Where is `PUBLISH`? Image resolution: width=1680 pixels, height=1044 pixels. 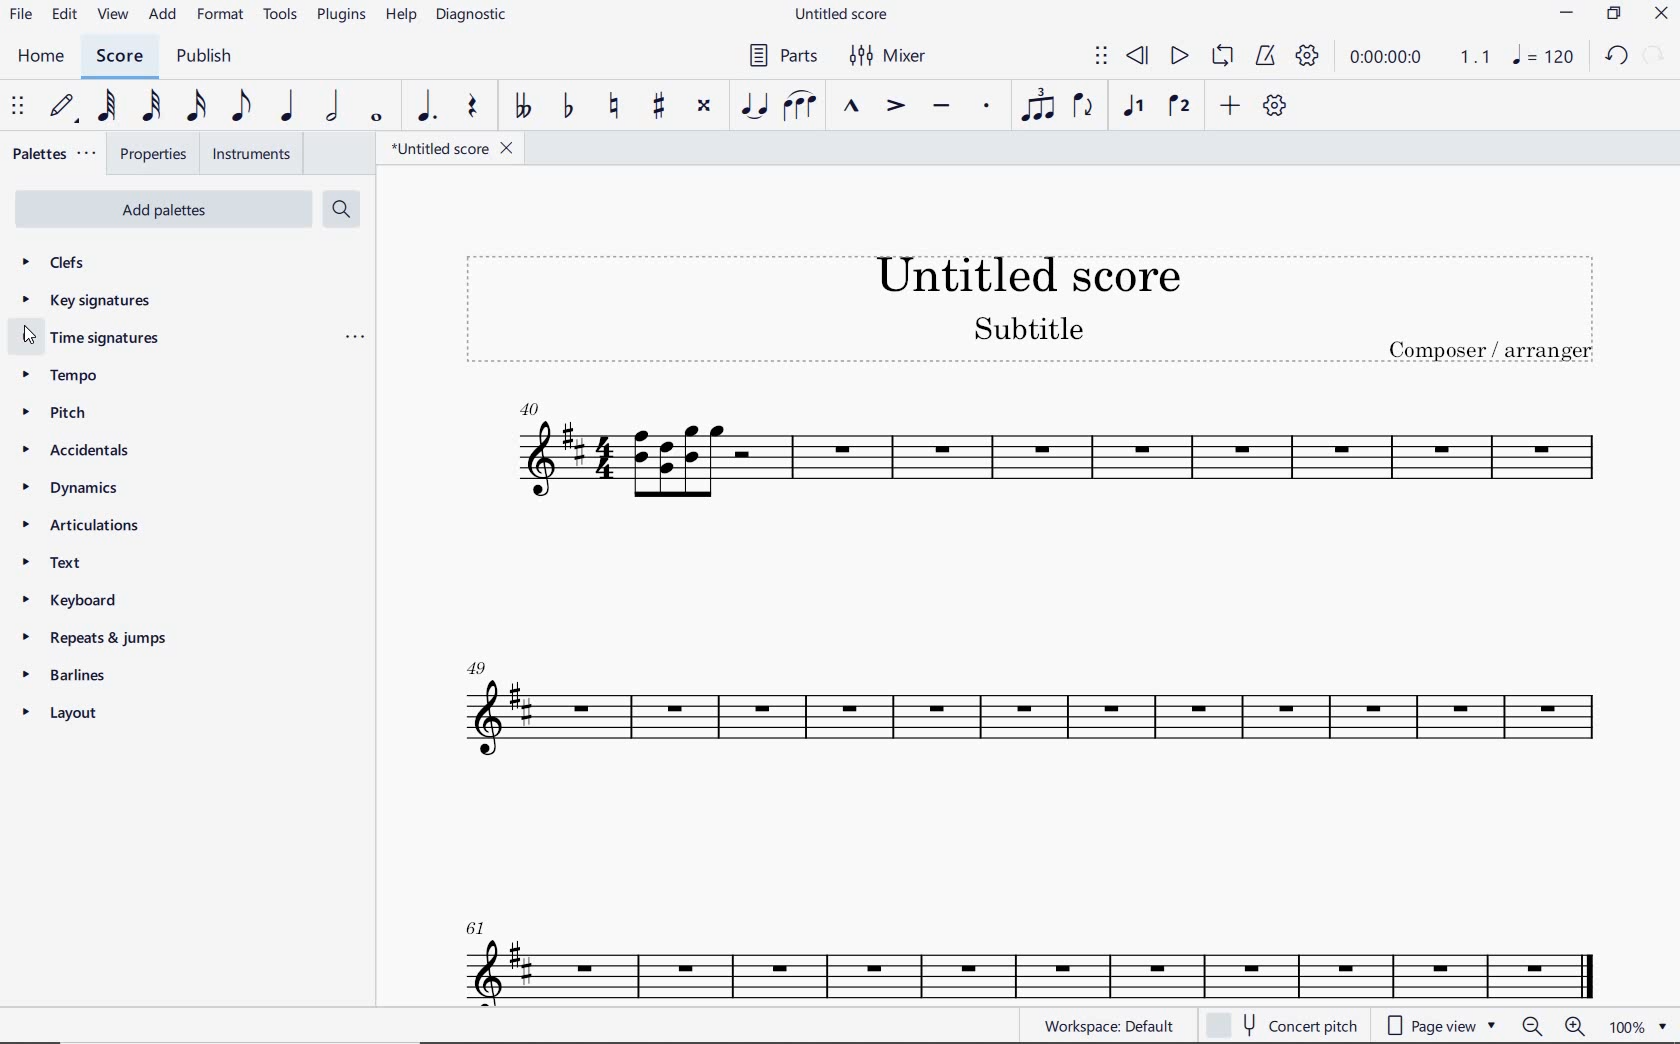 PUBLISH is located at coordinates (208, 57).